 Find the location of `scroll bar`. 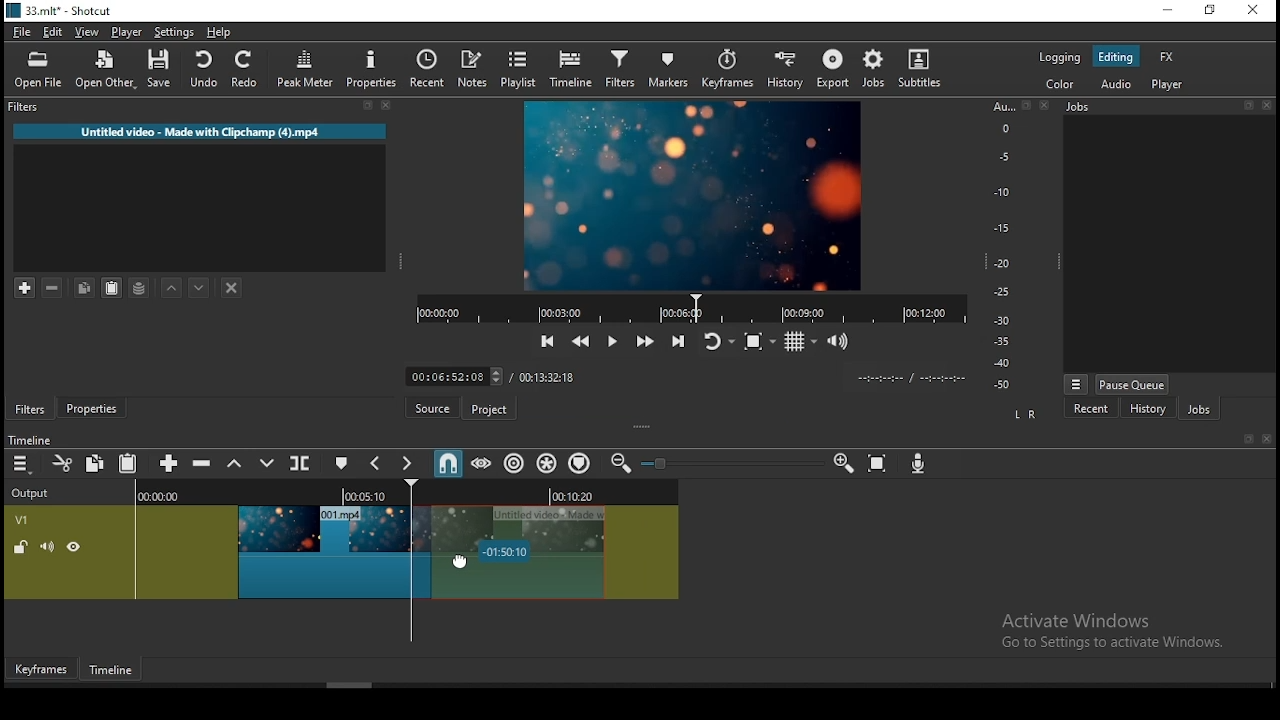

scroll bar is located at coordinates (351, 684).